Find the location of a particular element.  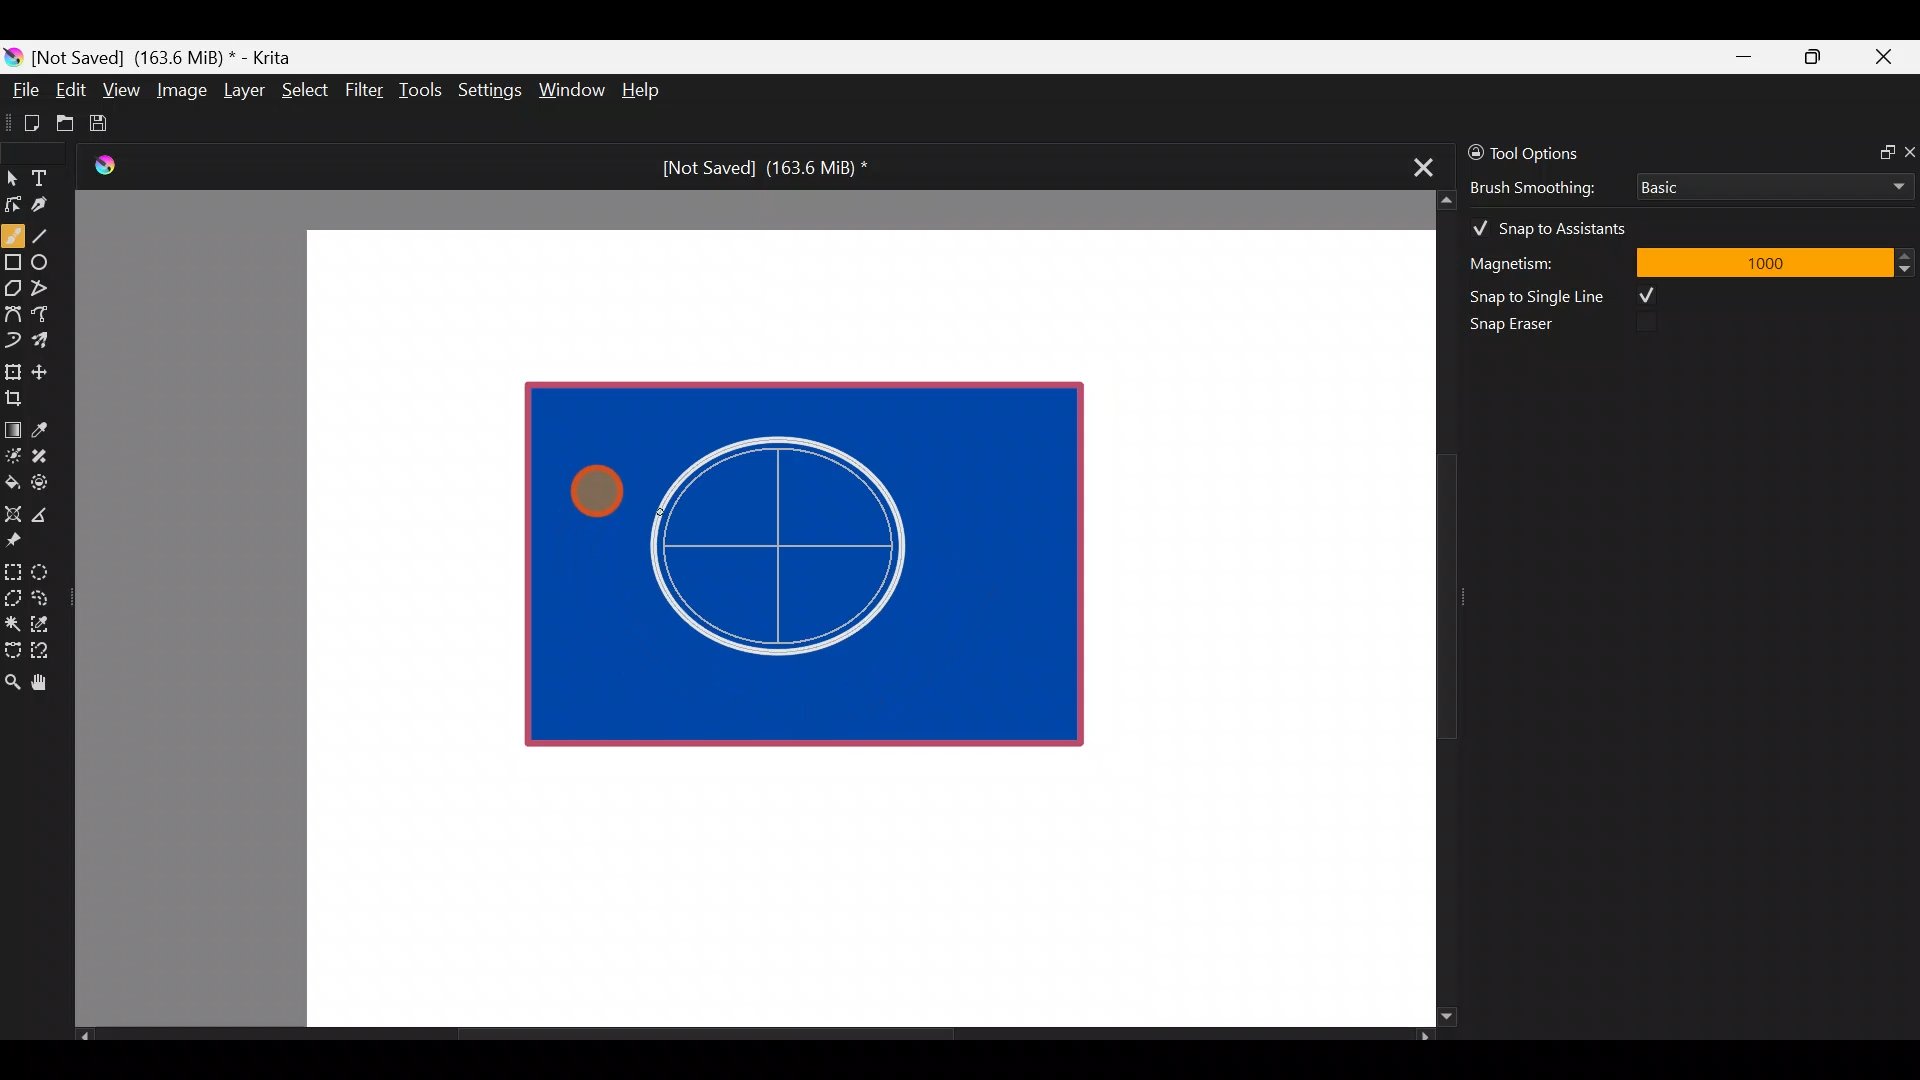

Float docker is located at coordinates (1878, 150).